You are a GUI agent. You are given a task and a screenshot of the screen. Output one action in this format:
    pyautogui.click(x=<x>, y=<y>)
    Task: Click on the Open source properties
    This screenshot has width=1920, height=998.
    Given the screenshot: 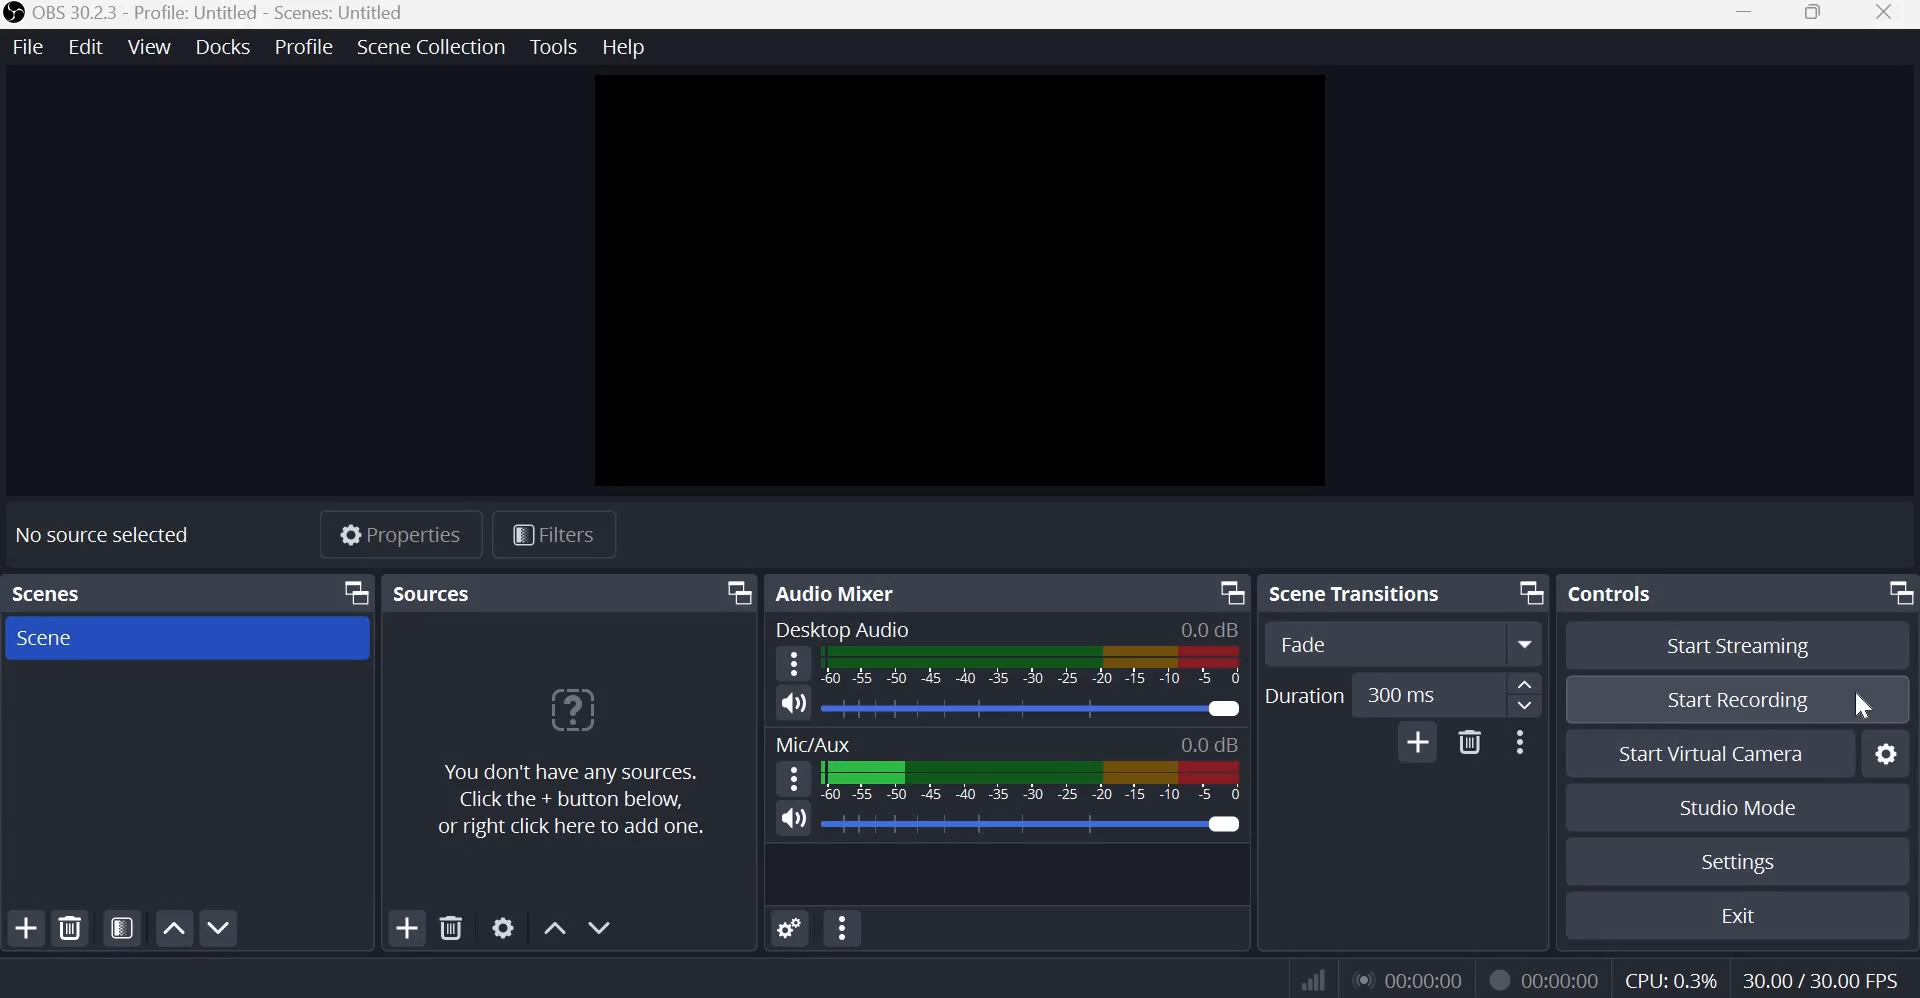 What is the action you would take?
    pyautogui.click(x=501, y=928)
    